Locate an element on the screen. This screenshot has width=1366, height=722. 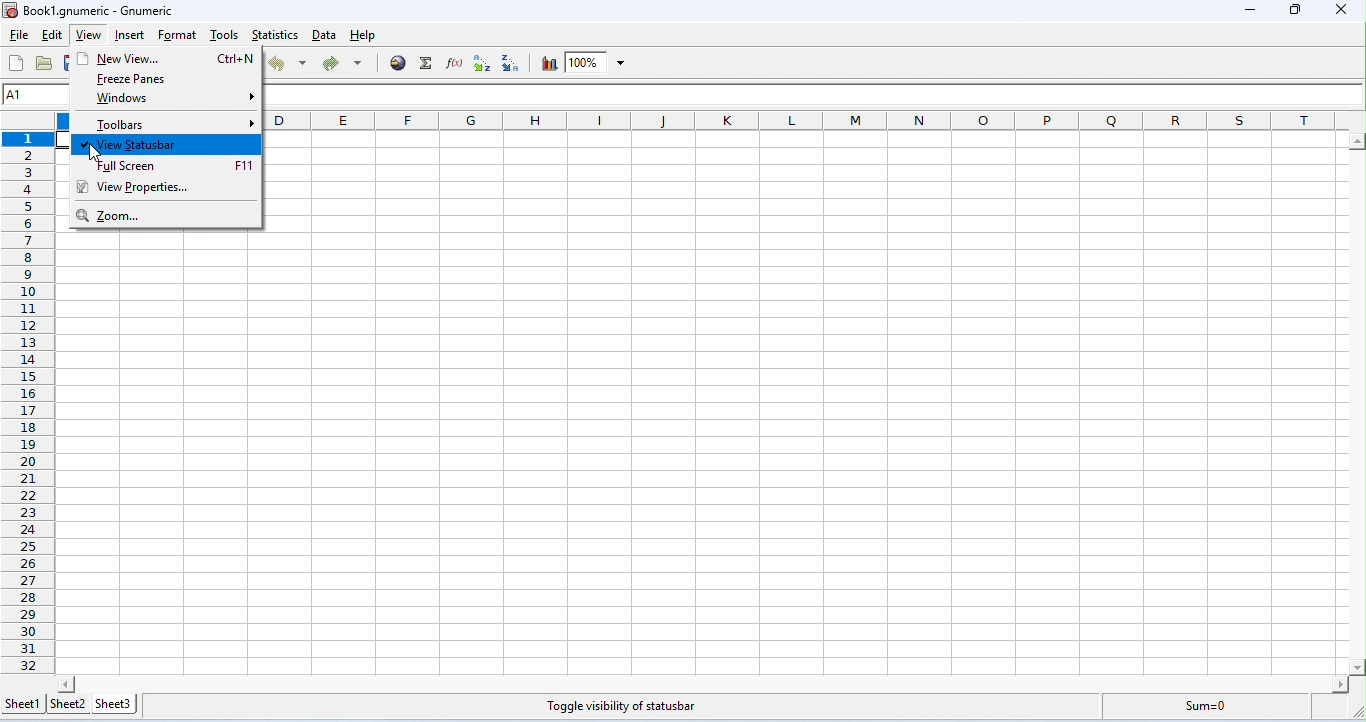
full screen is located at coordinates (175, 166).